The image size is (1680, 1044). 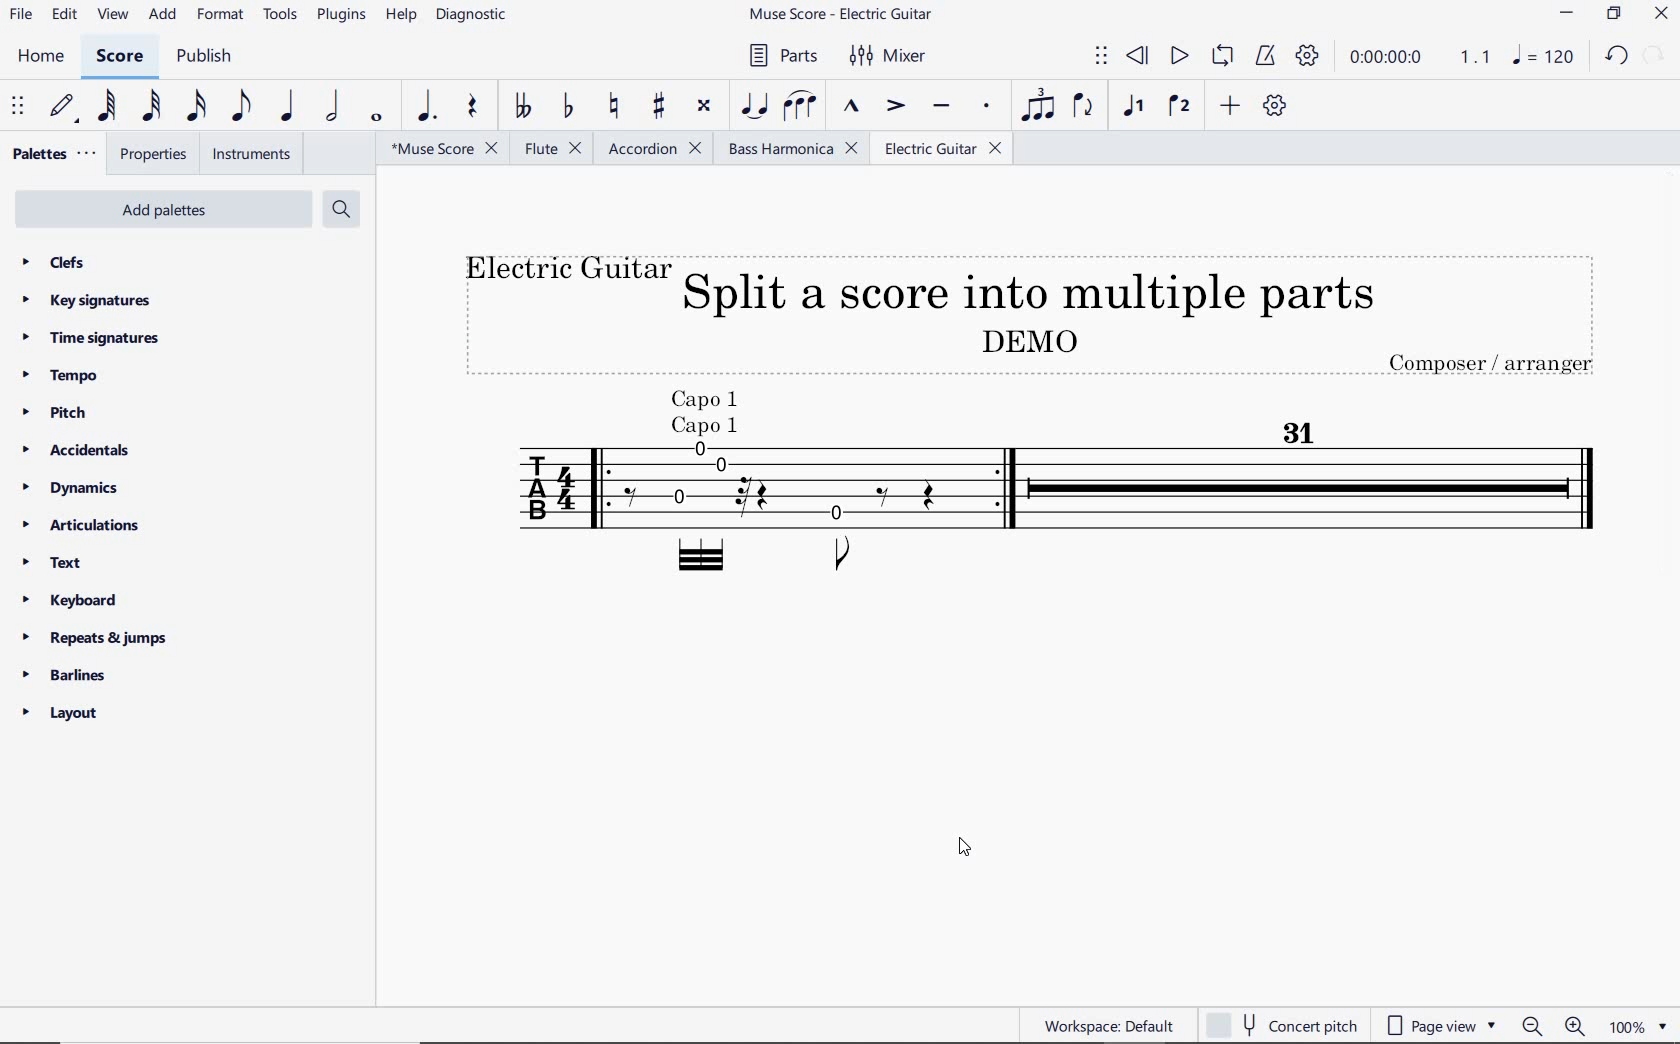 What do you see at coordinates (78, 527) in the screenshot?
I see `articulations` at bounding box center [78, 527].